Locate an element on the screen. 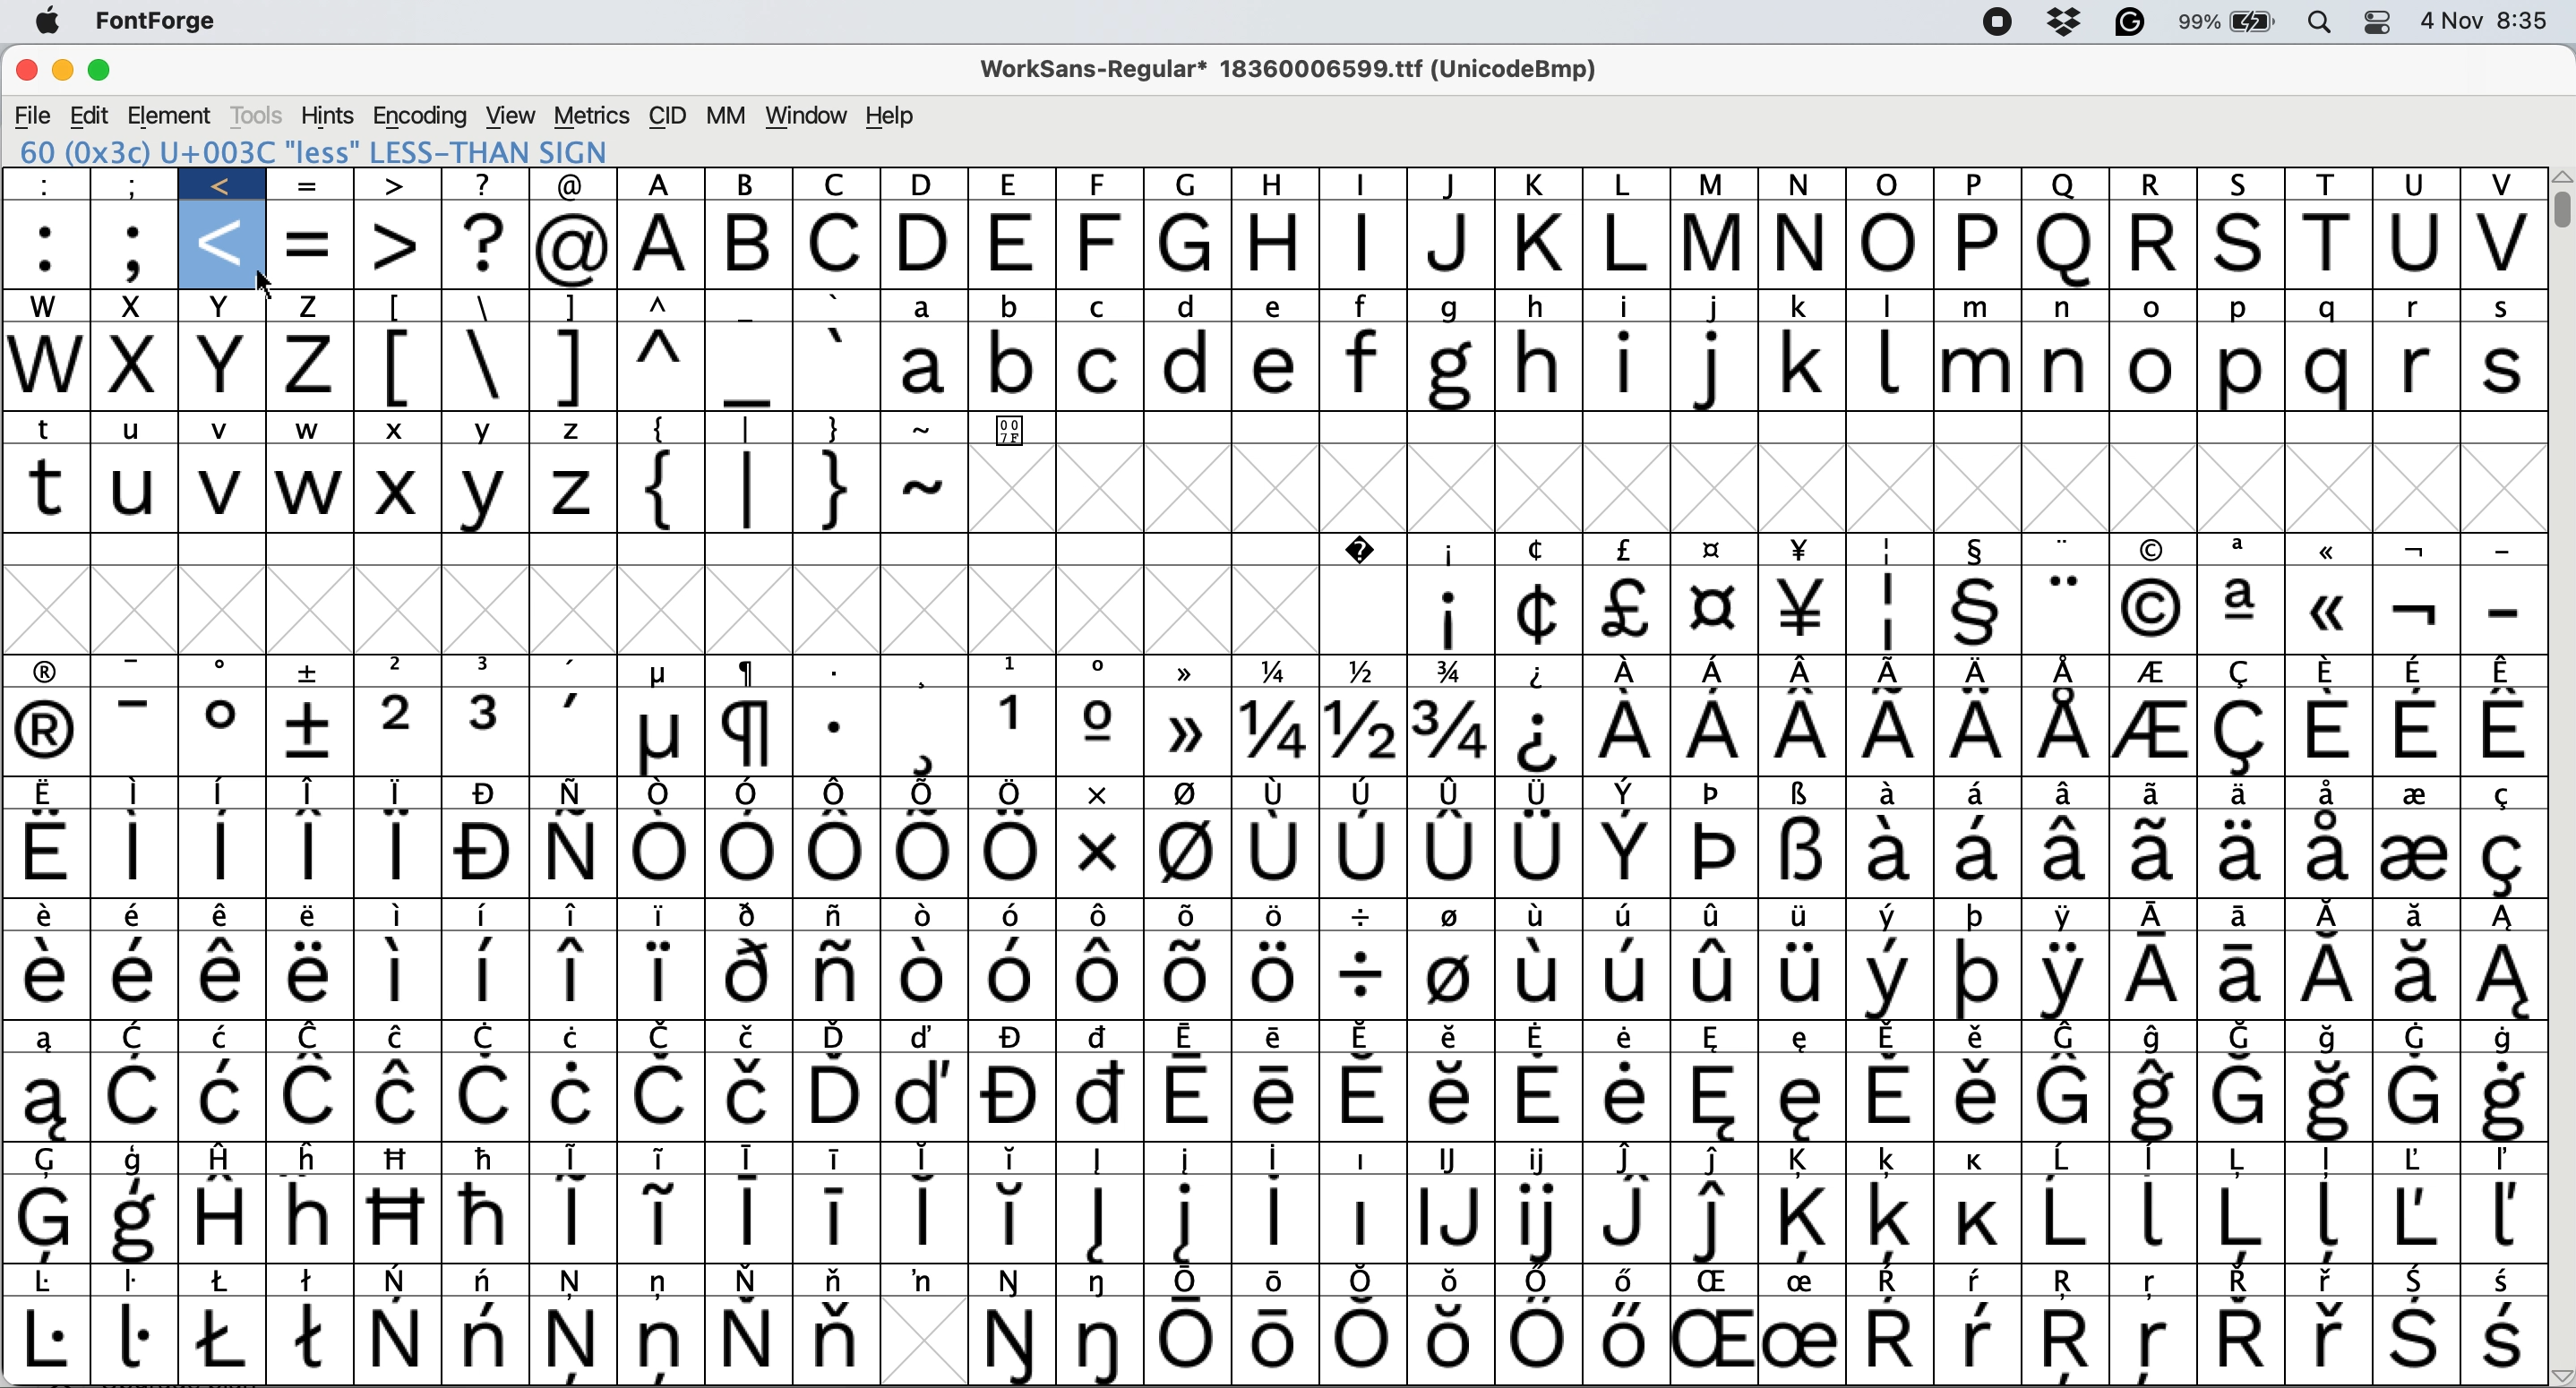  Symbol is located at coordinates (926, 675).